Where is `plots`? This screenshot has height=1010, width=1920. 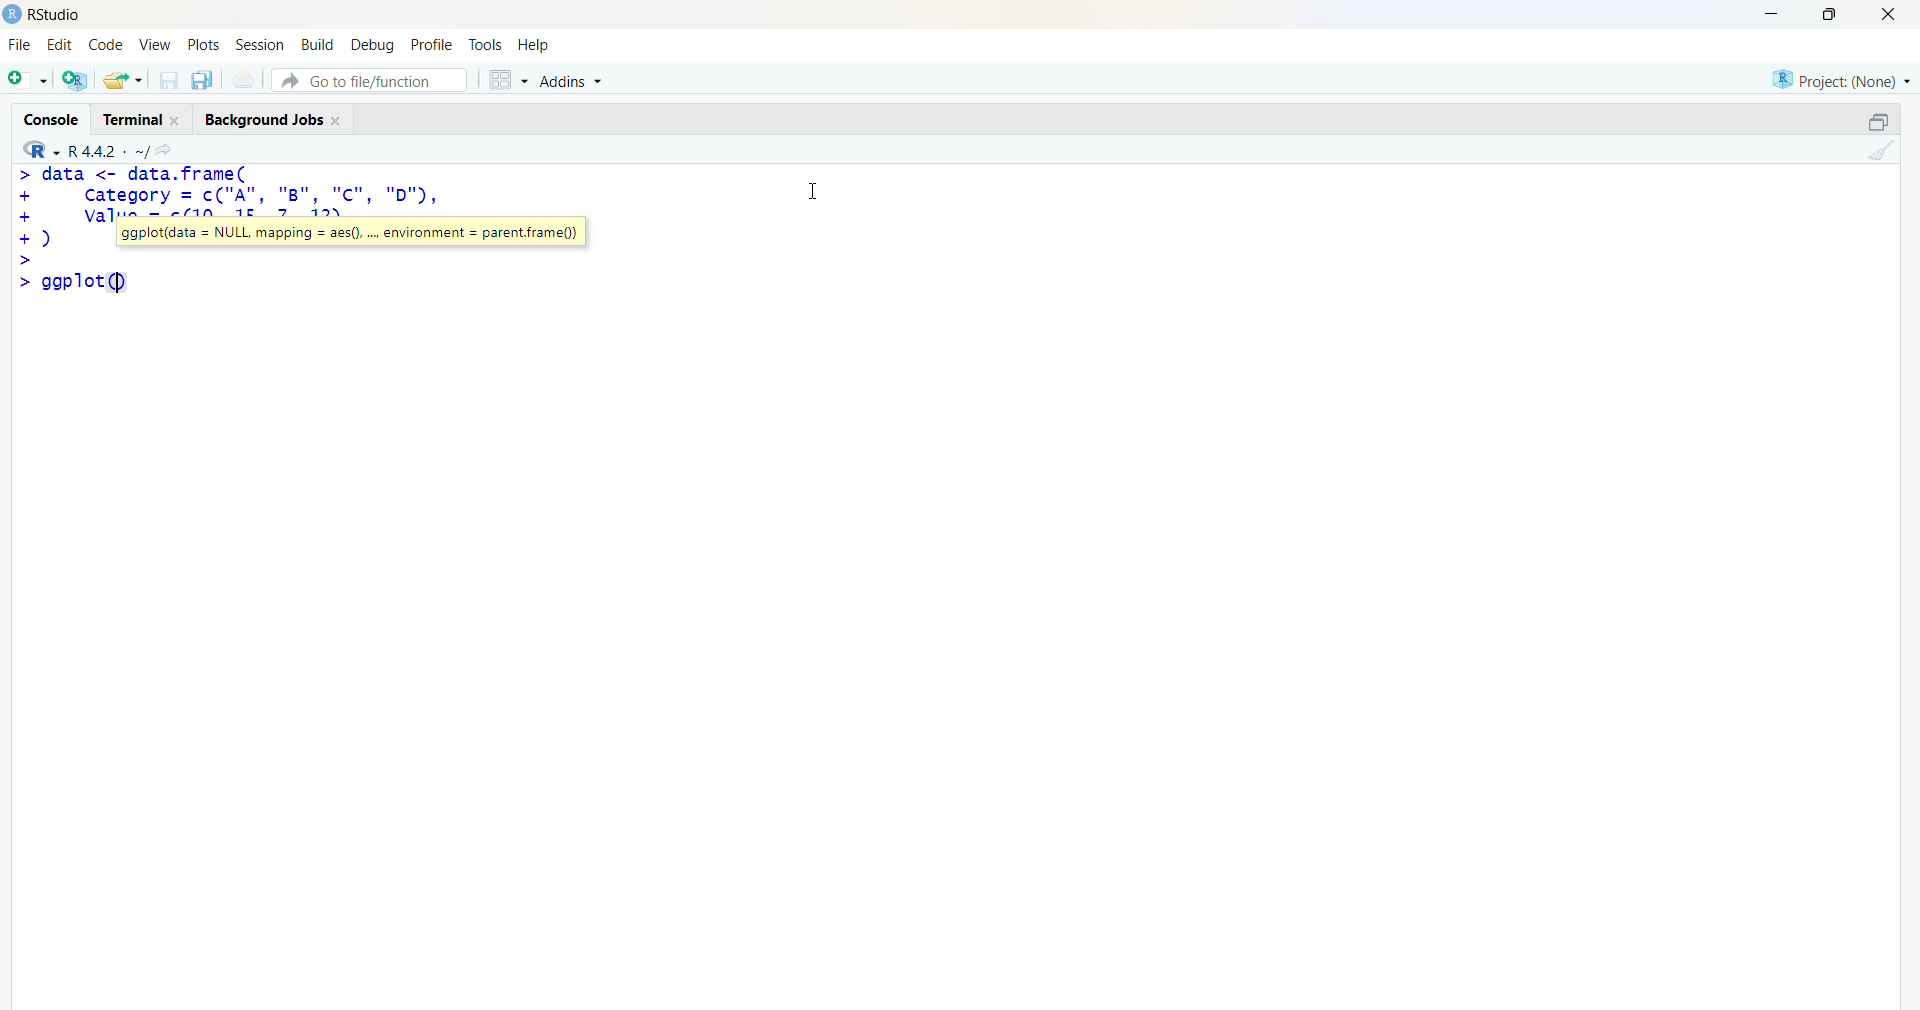 plots is located at coordinates (206, 45).